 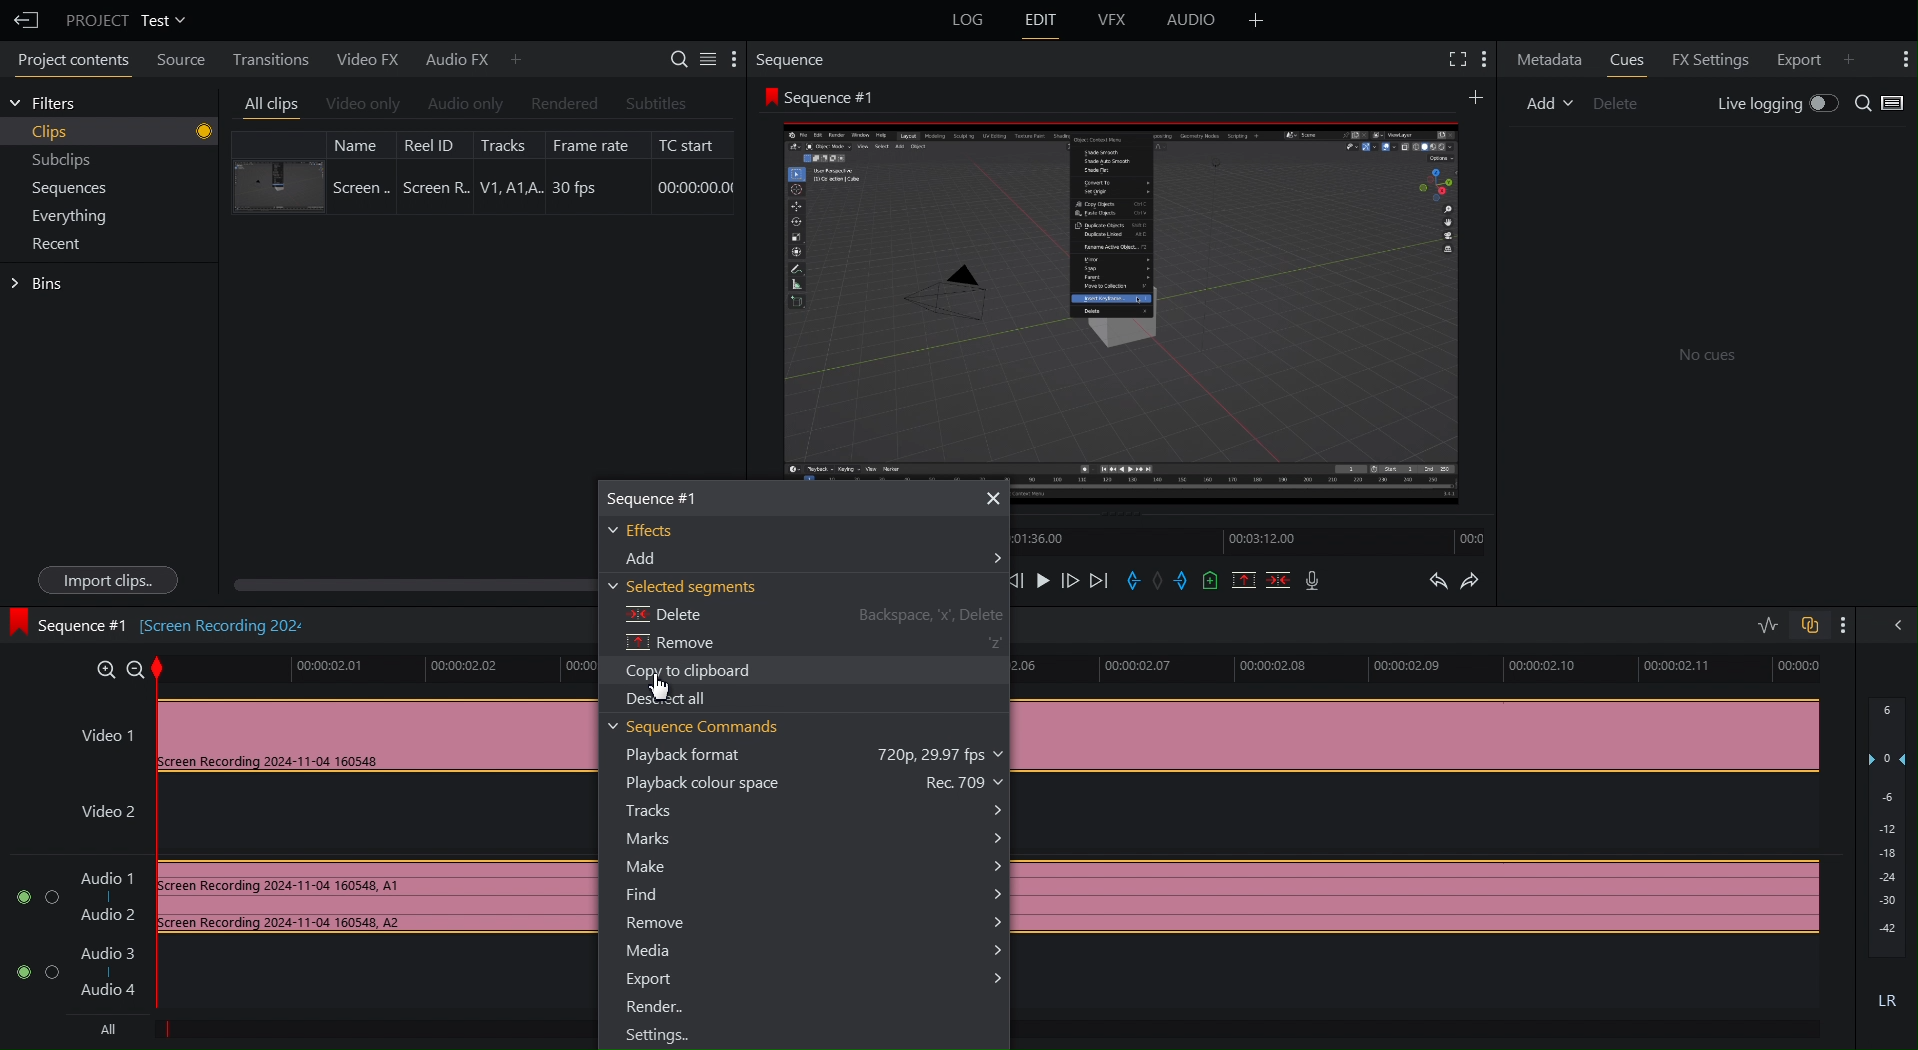 What do you see at coordinates (297, 899) in the screenshot?
I see `Audio Track 1` at bounding box center [297, 899].